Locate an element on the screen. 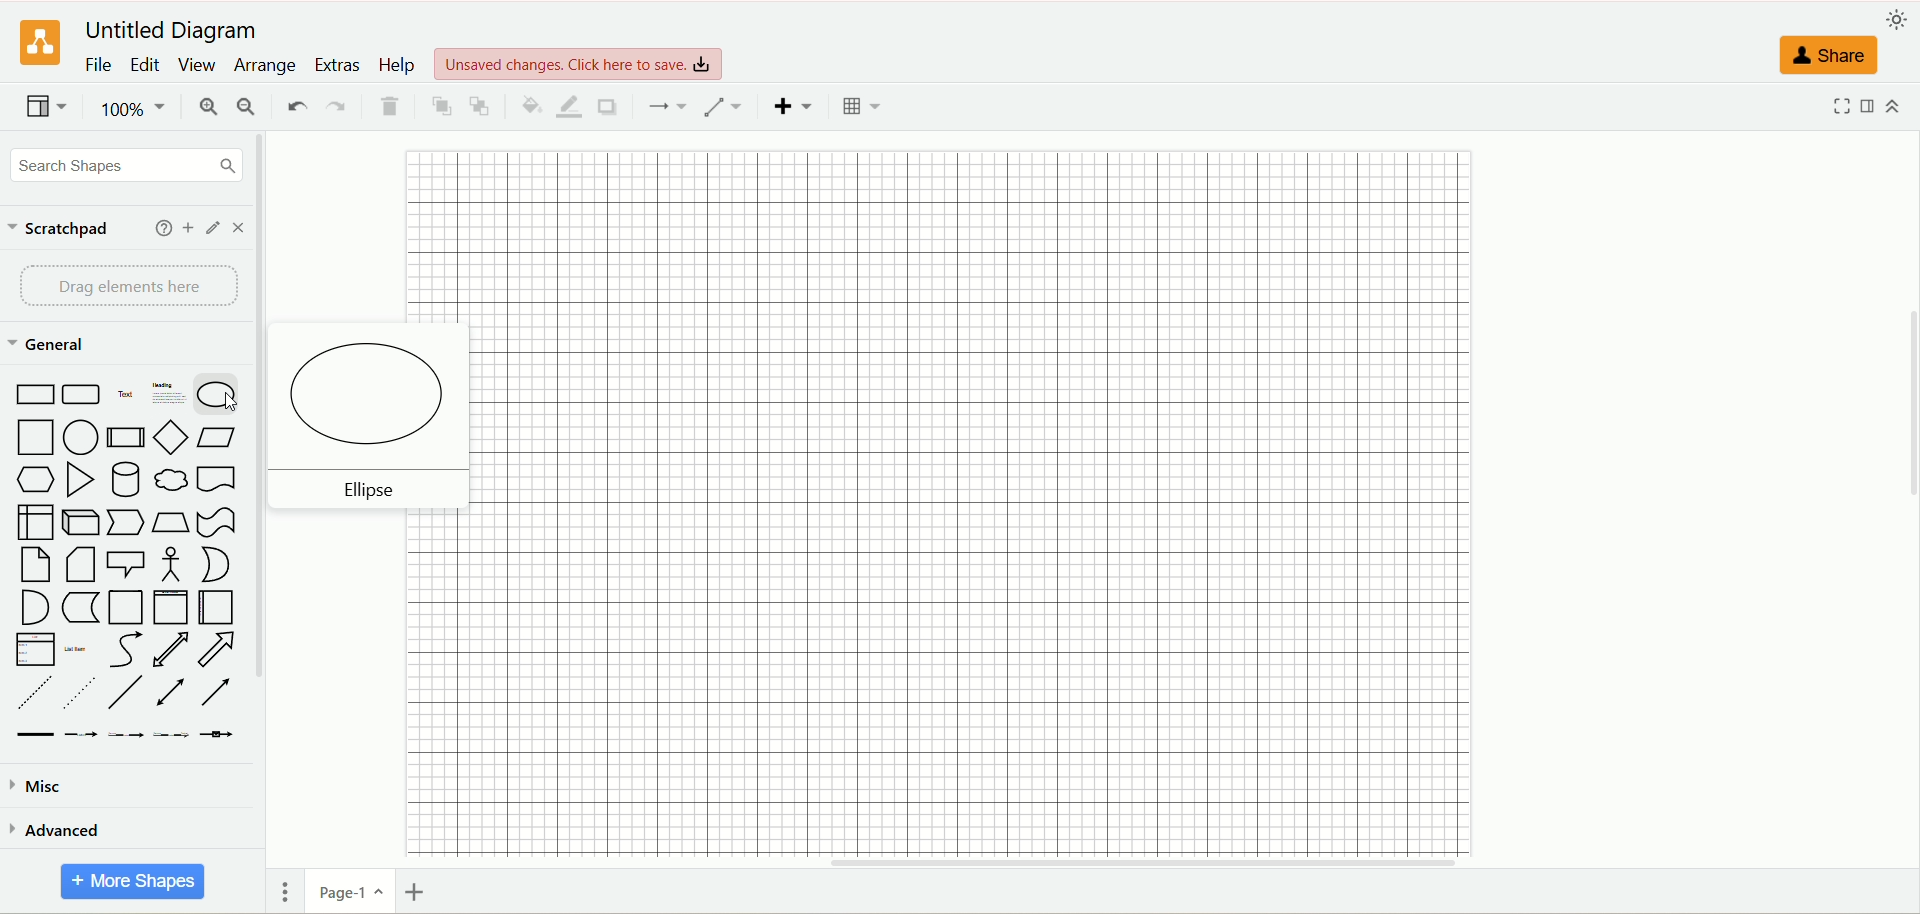  general is located at coordinates (52, 347).